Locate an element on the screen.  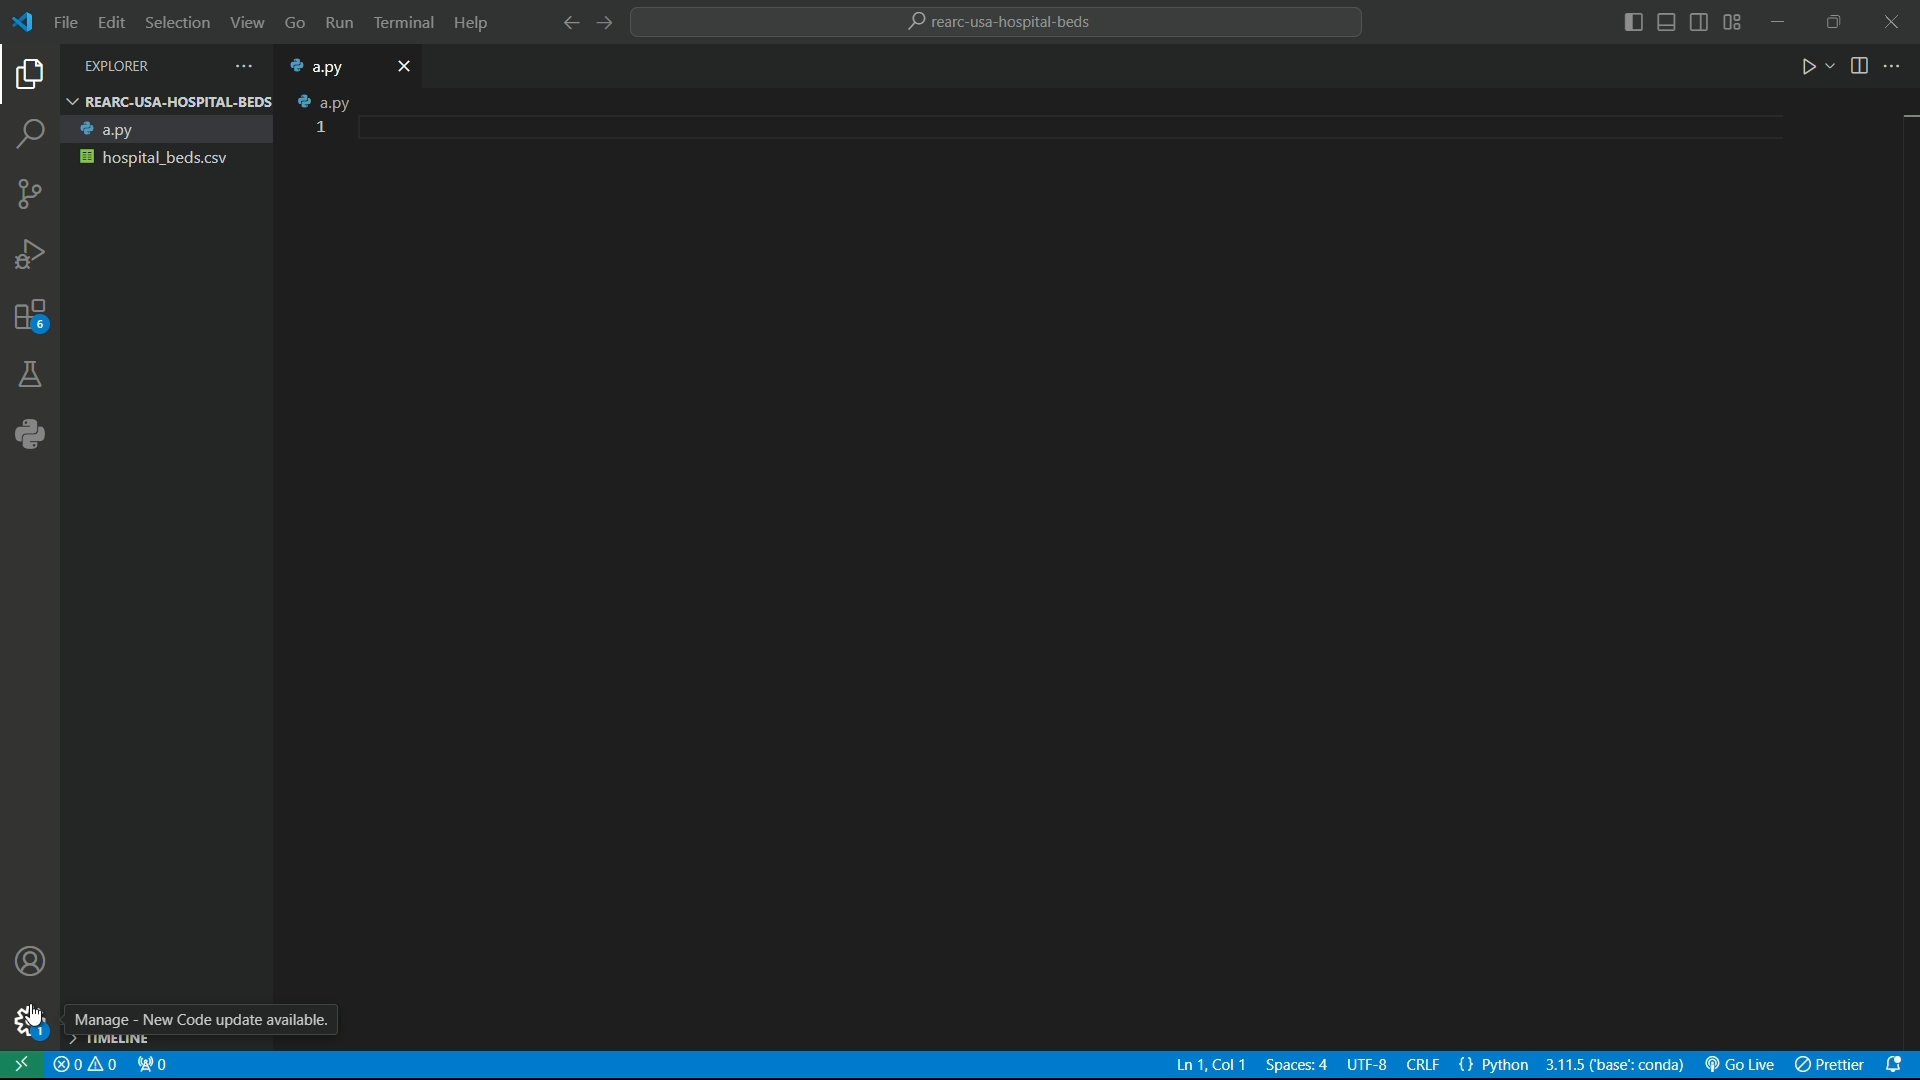
a.py is located at coordinates (164, 130).